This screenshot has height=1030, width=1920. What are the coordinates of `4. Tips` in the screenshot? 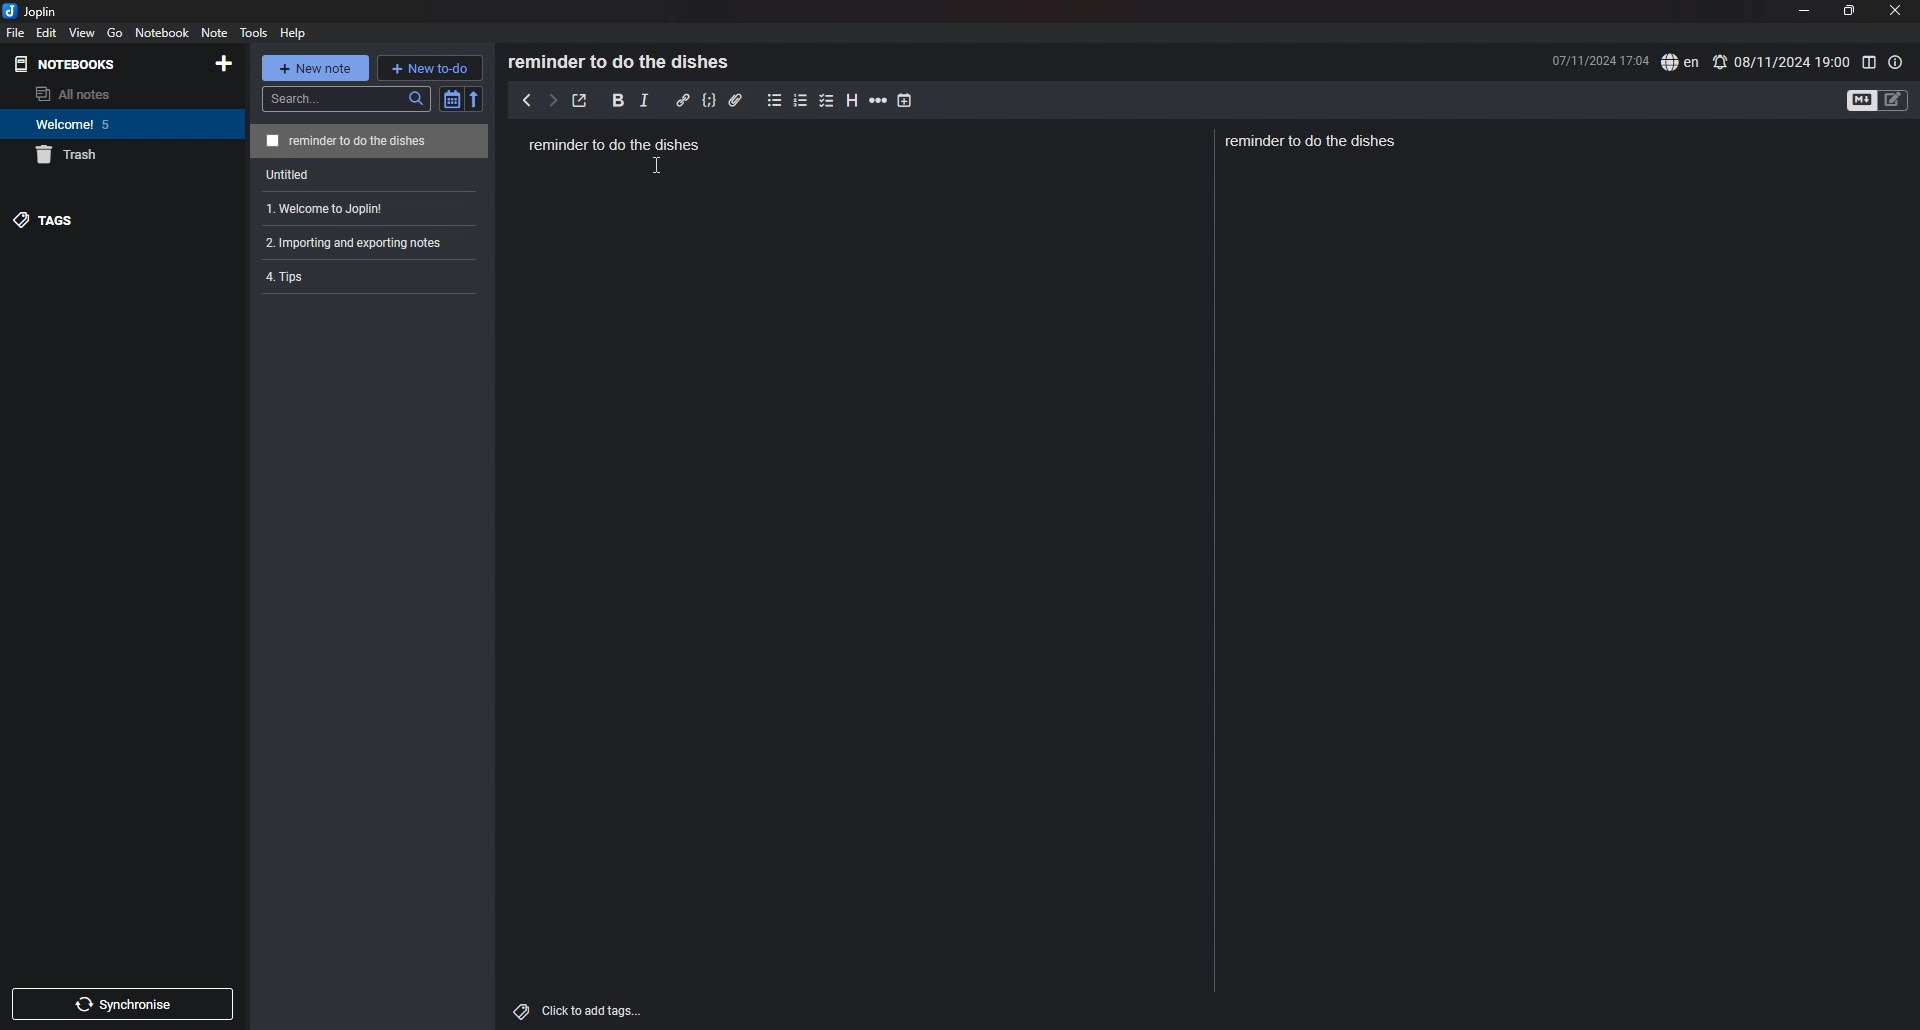 It's located at (348, 279).